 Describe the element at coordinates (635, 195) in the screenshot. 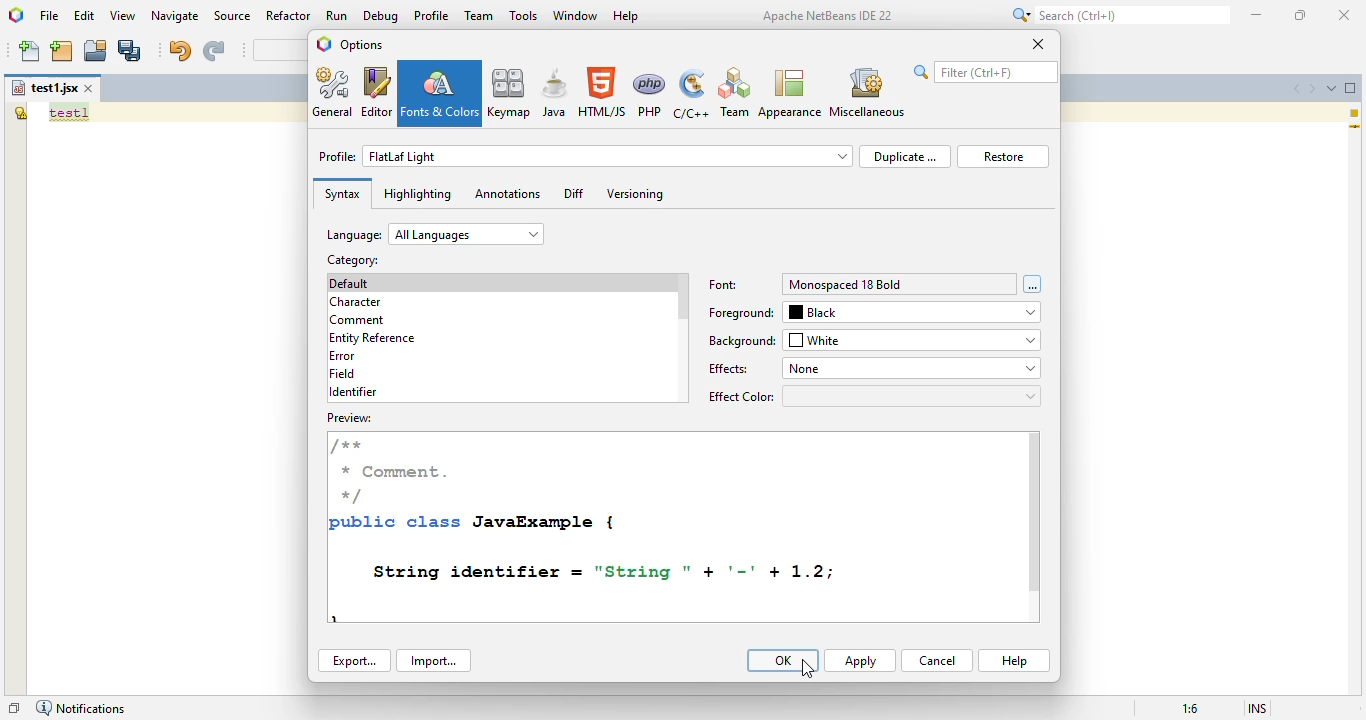

I see `versioning` at that location.